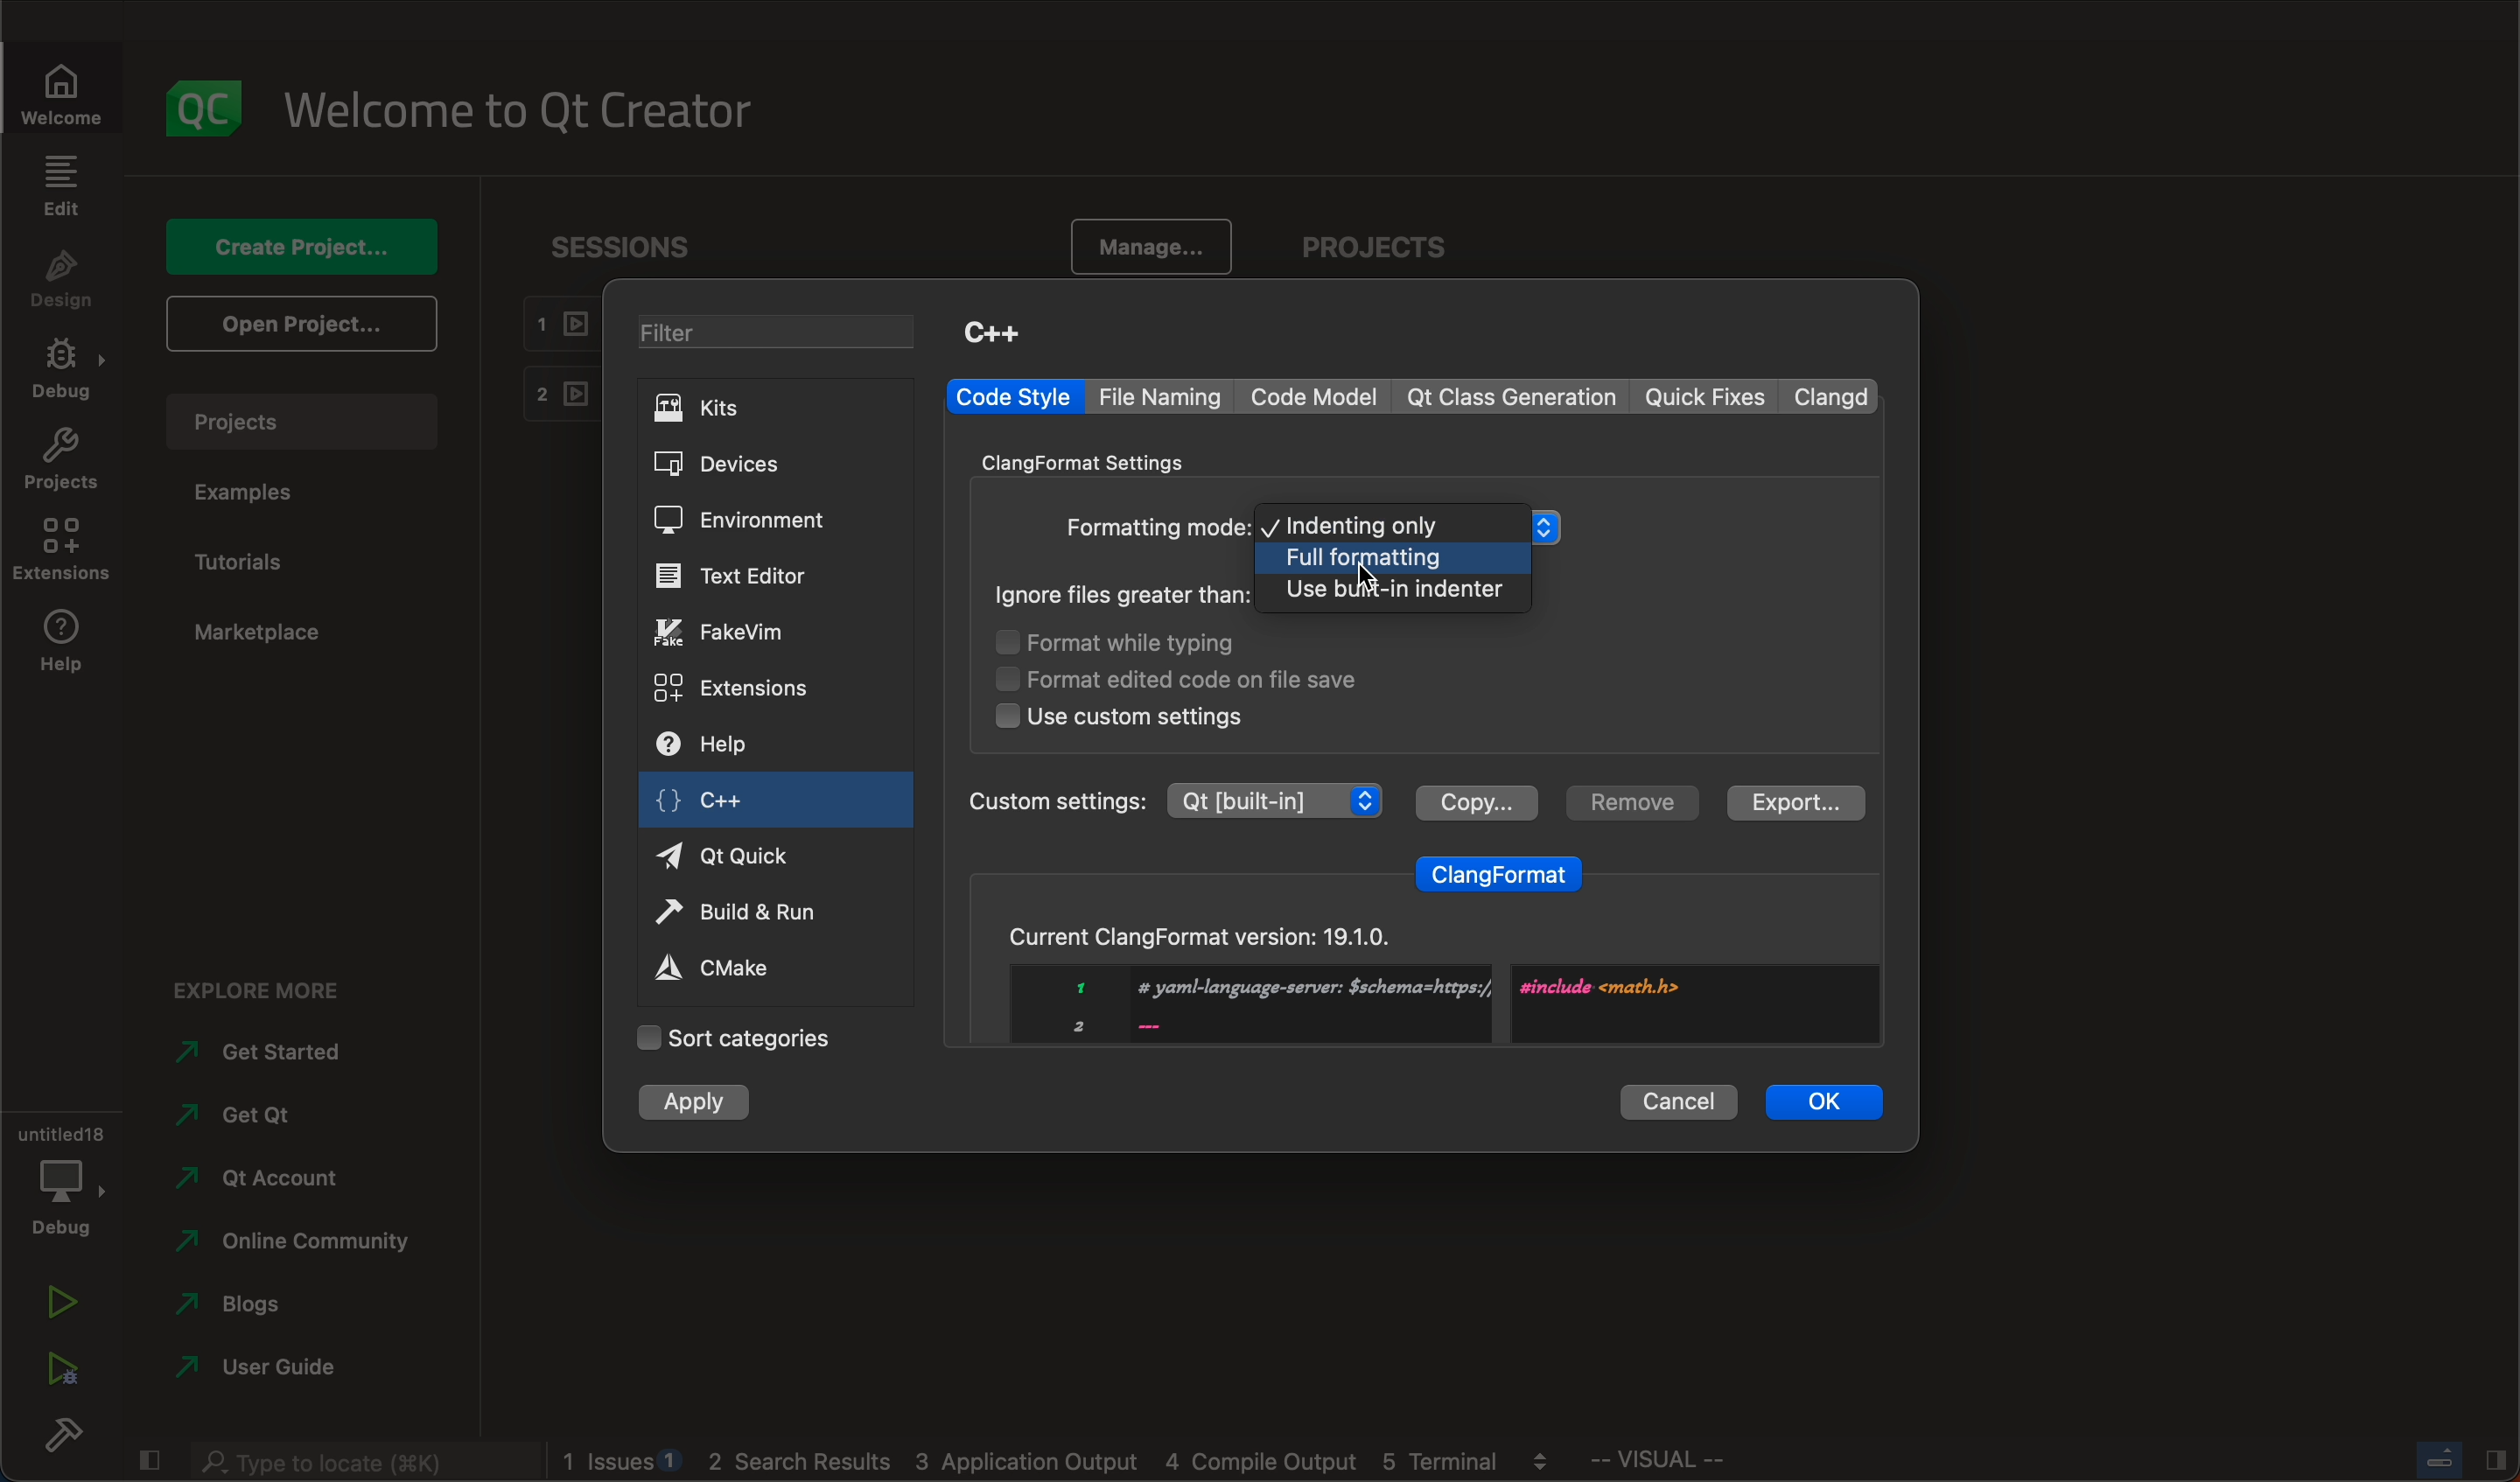 This screenshot has width=2520, height=1482. I want to click on built in indenter, so click(1396, 592).